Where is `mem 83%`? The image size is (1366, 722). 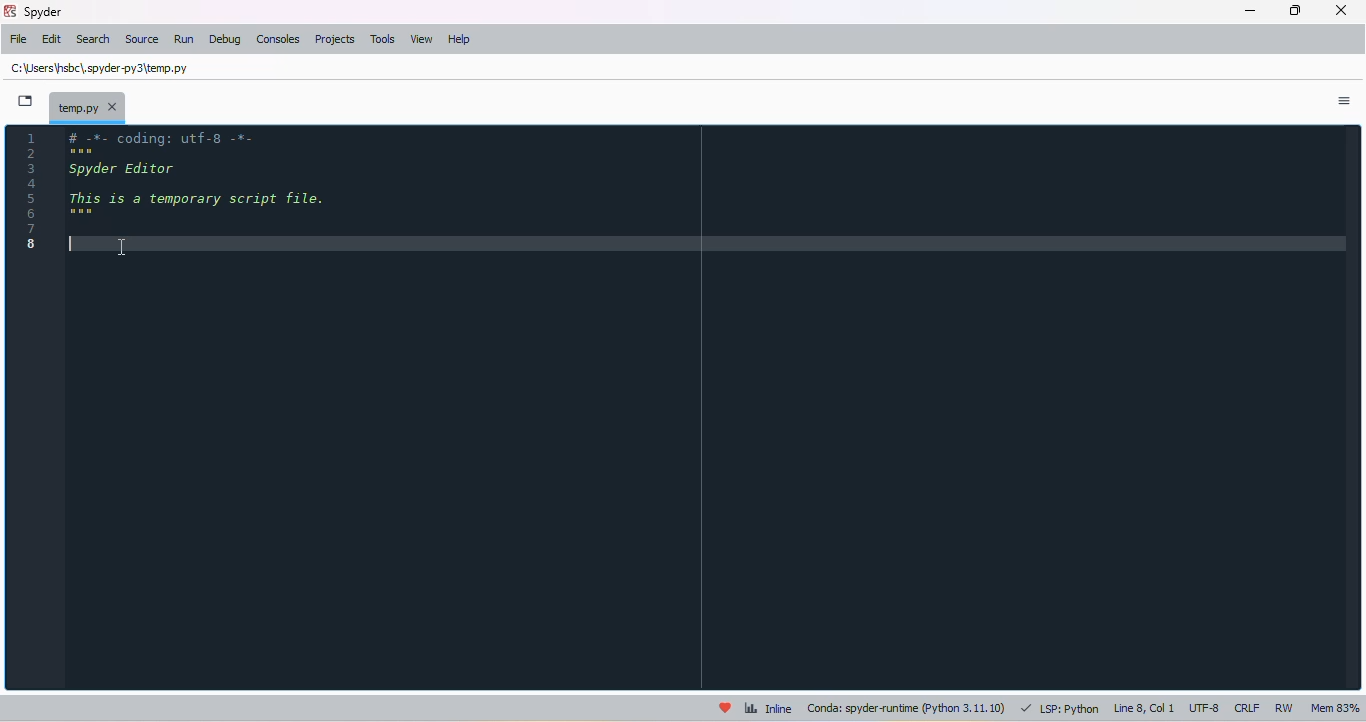 mem 83% is located at coordinates (1335, 708).